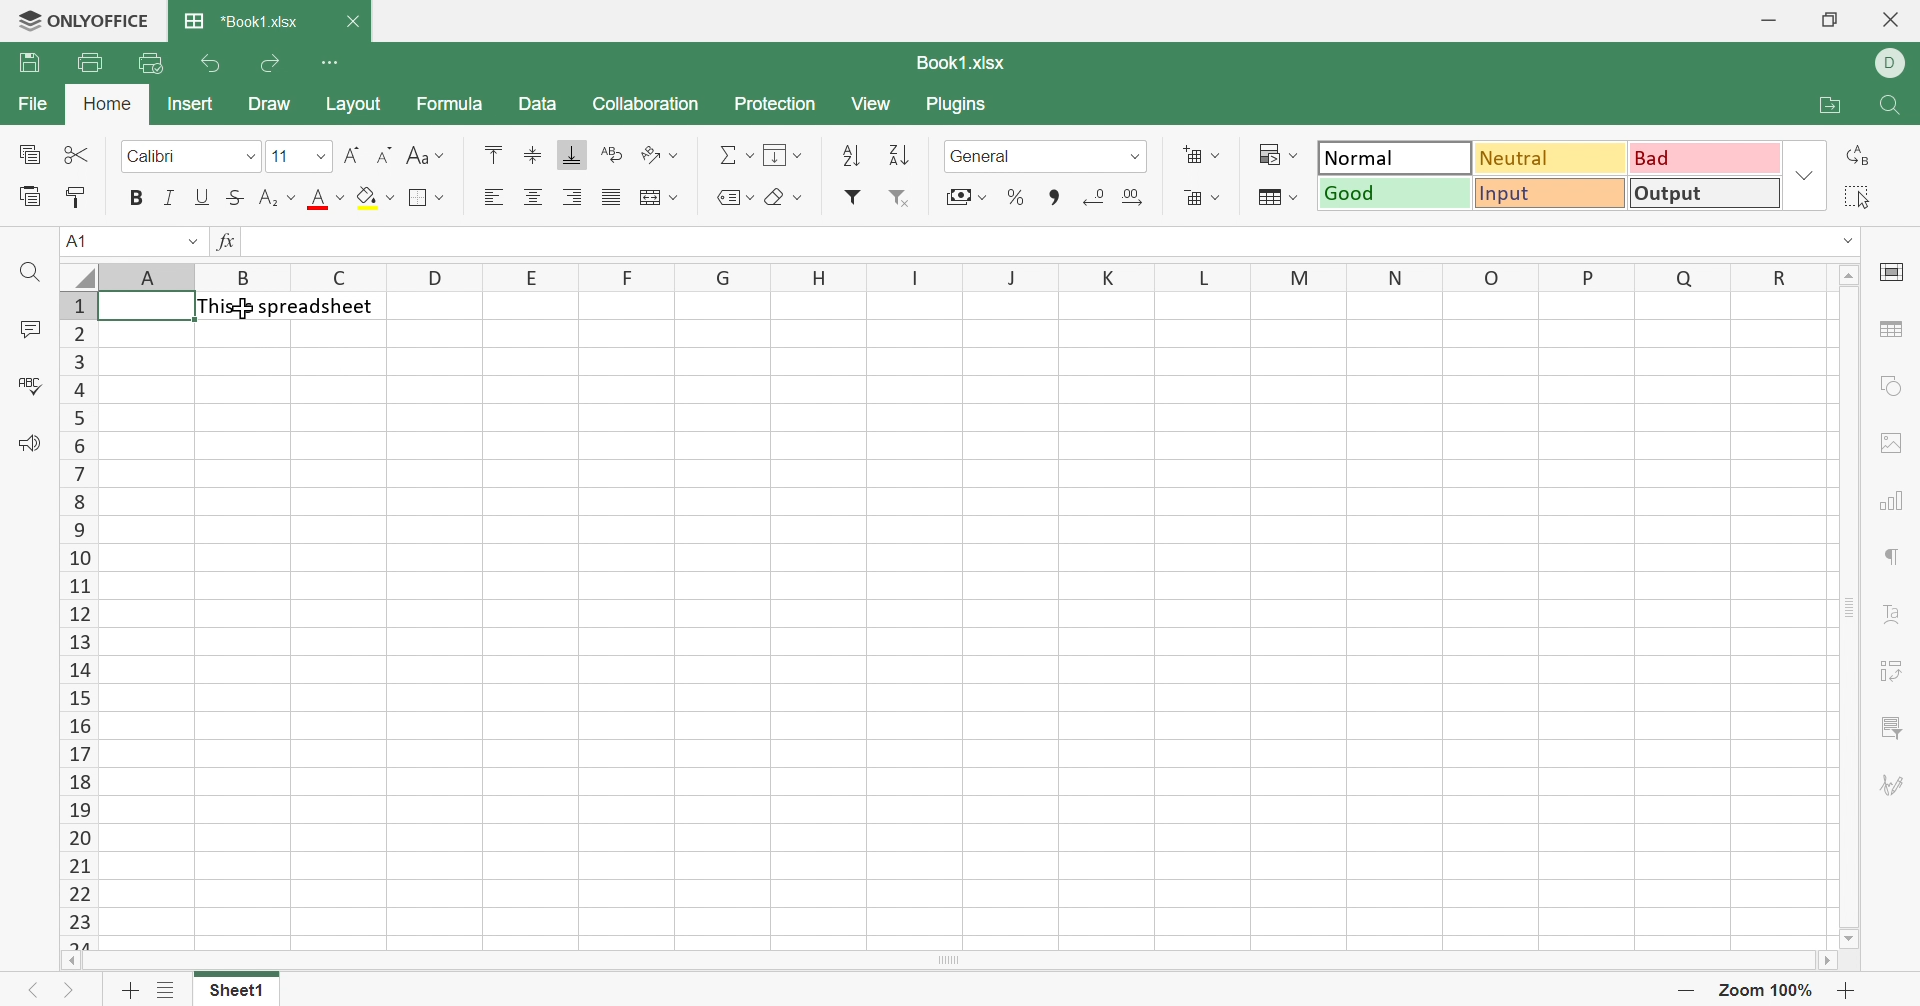 This screenshot has width=1920, height=1006. Describe the element at coordinates (441, 197) in the screenshot. I see `Drop Down` at that location.